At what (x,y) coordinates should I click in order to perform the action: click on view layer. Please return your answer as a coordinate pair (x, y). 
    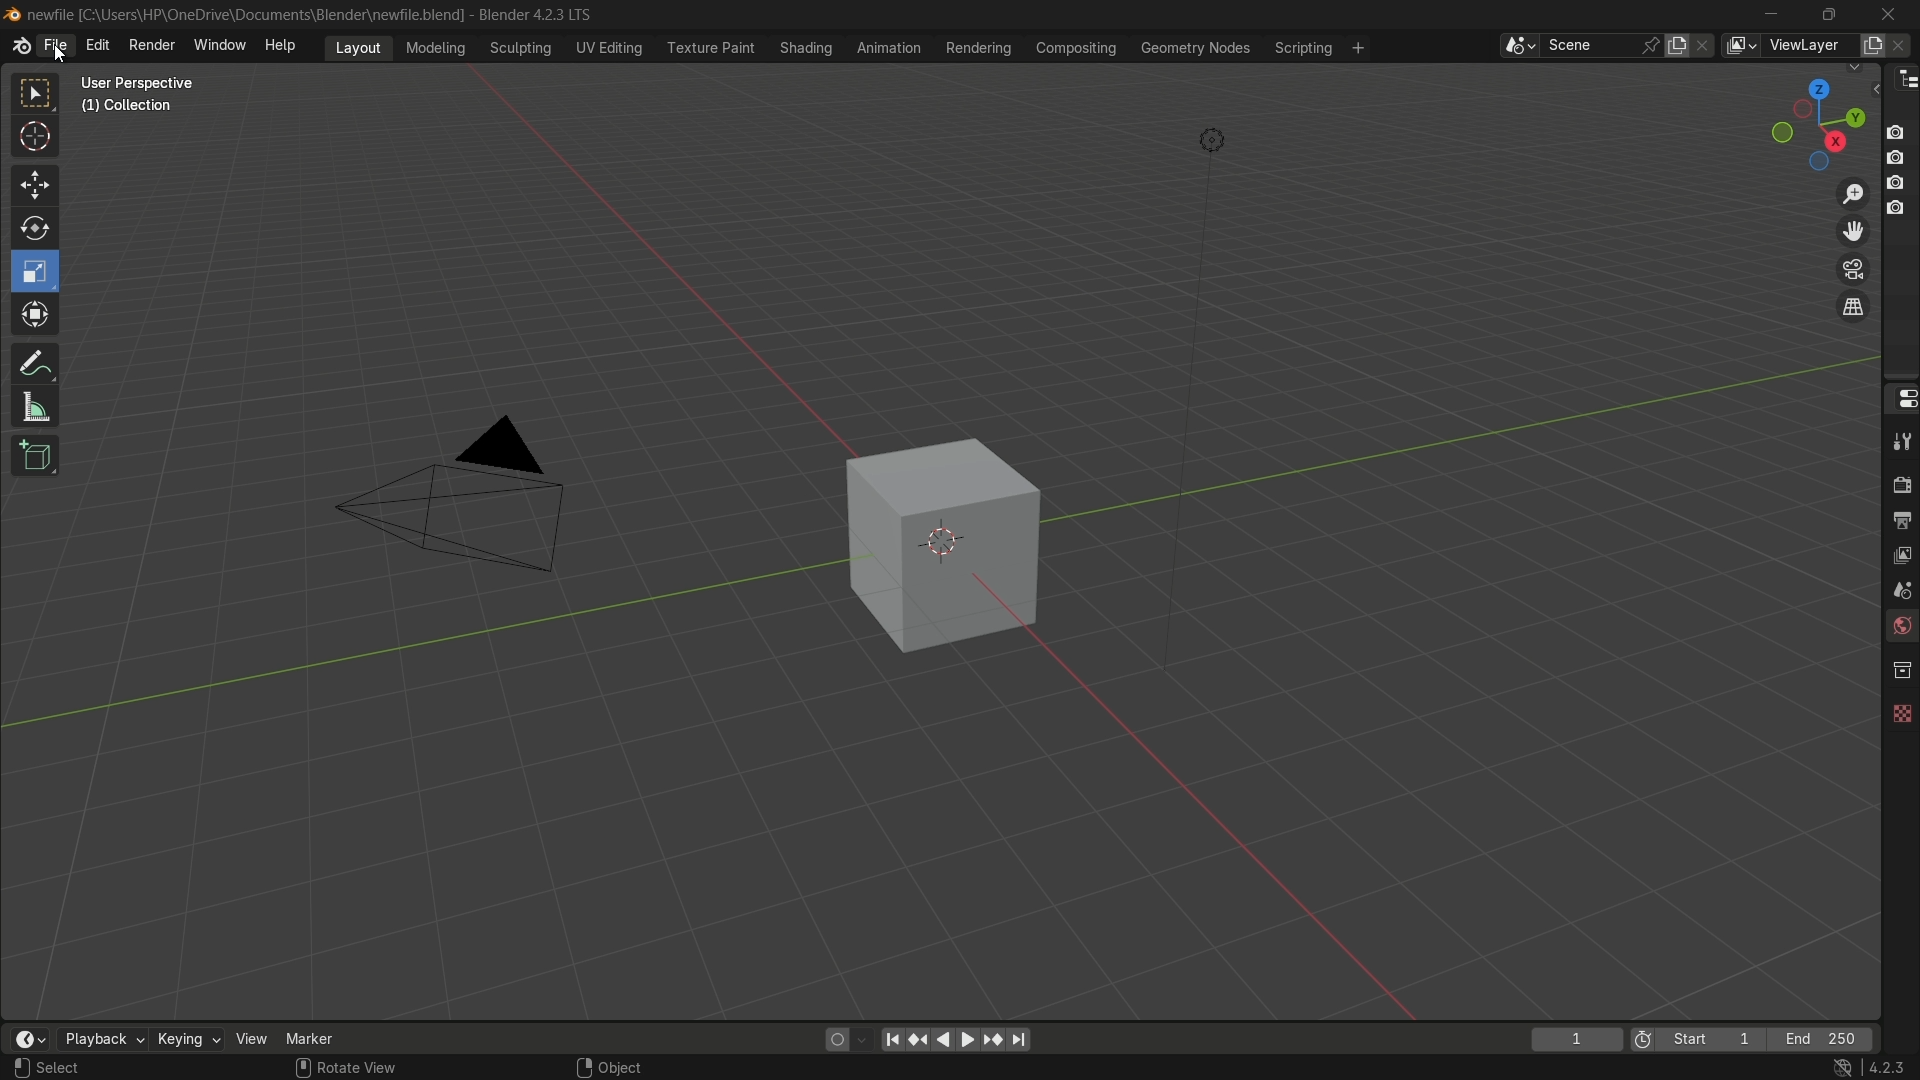
    Looking at the image, I should click on (1900, 553).